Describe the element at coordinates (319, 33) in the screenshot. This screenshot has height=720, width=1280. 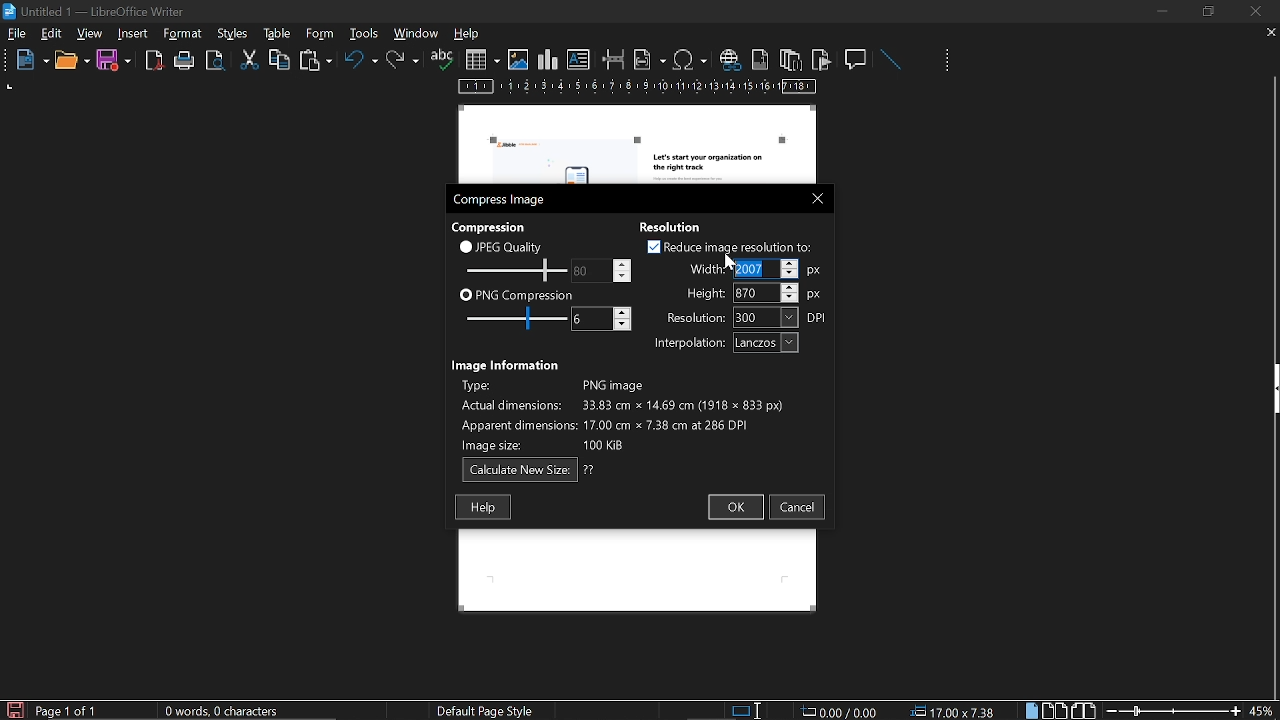
I see `table` at that location.